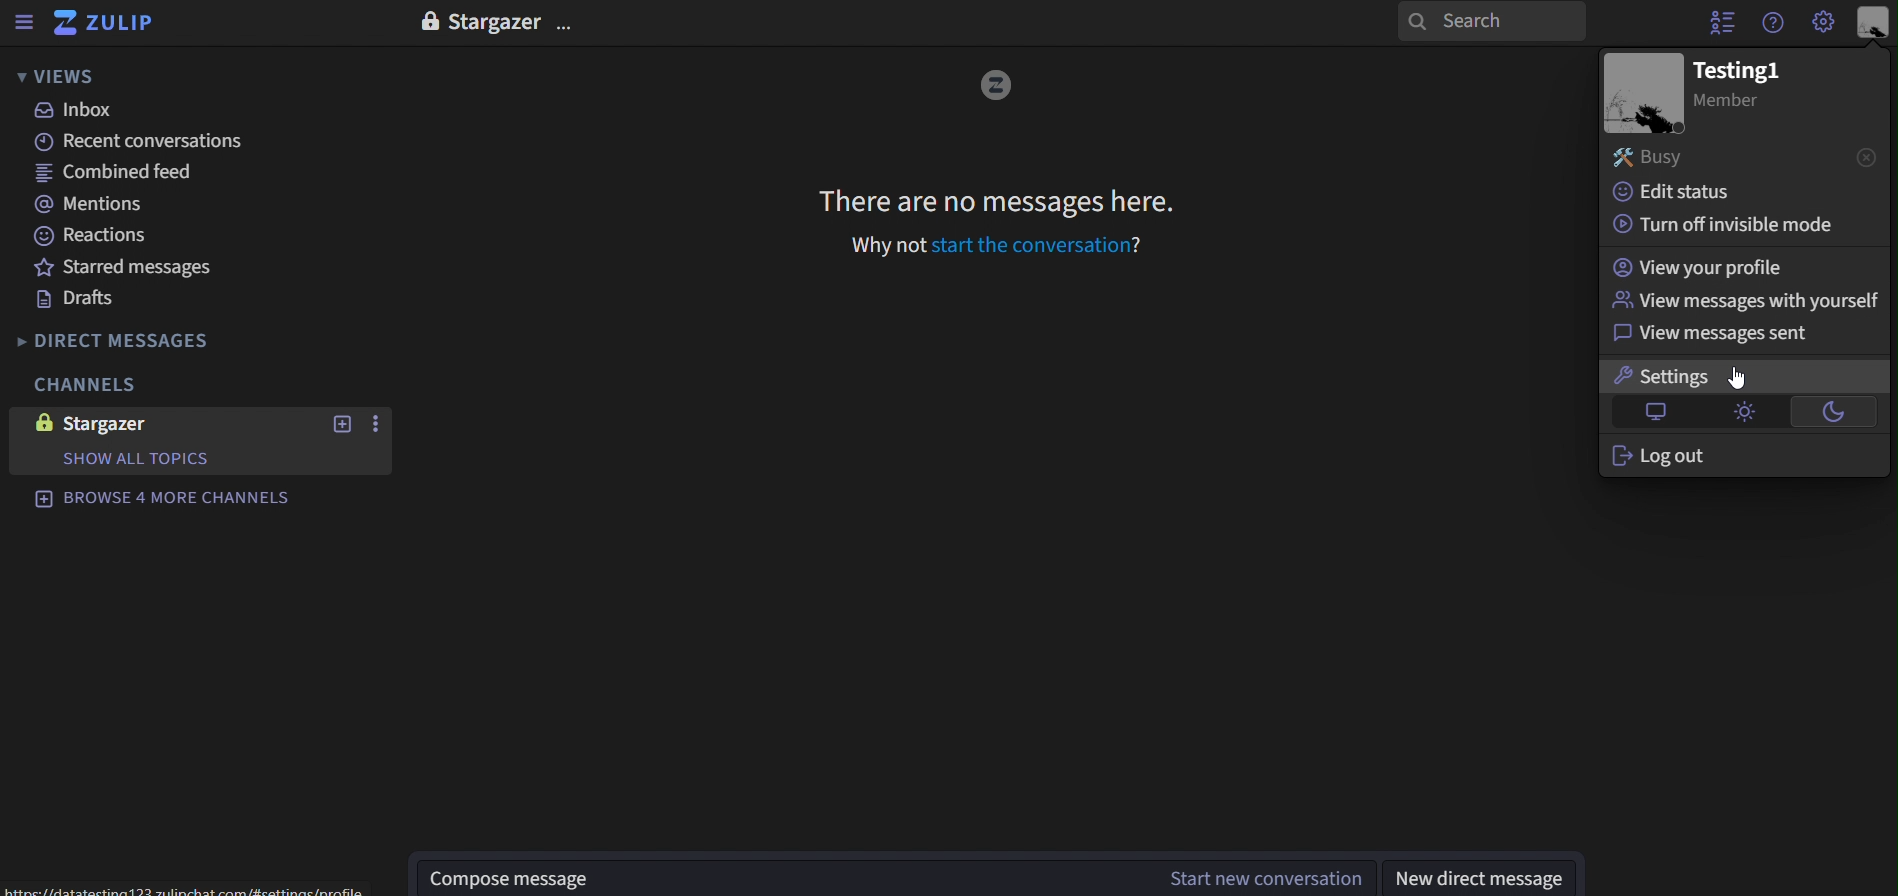  What do you see at coordinates (1643, 94) in the screenshot?
I see `image` at bounding box center [1643, 94].